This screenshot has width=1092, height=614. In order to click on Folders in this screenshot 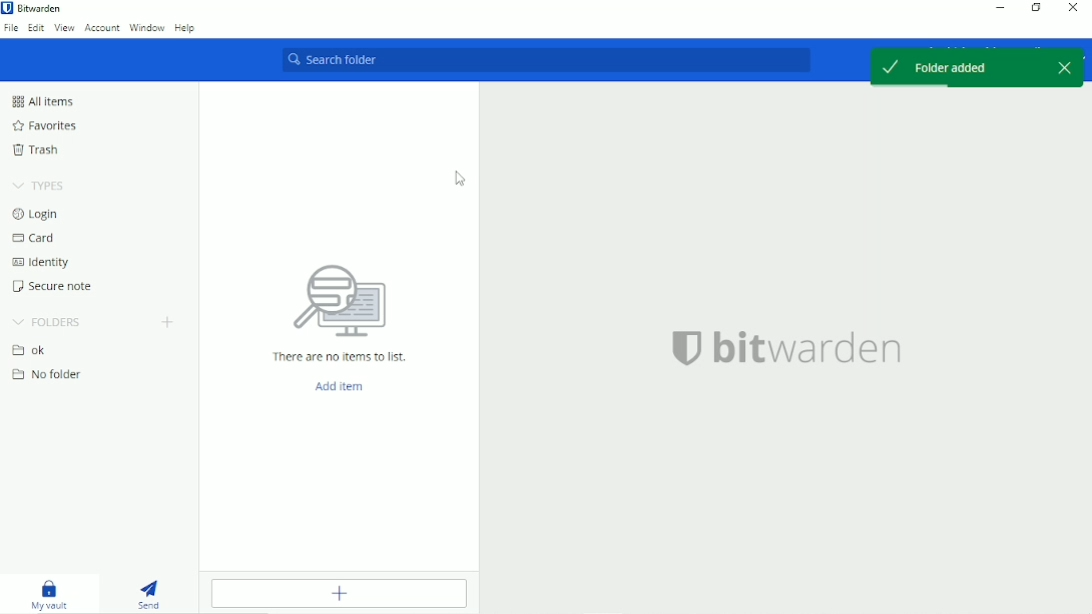, I will do `click(47, 321)`.